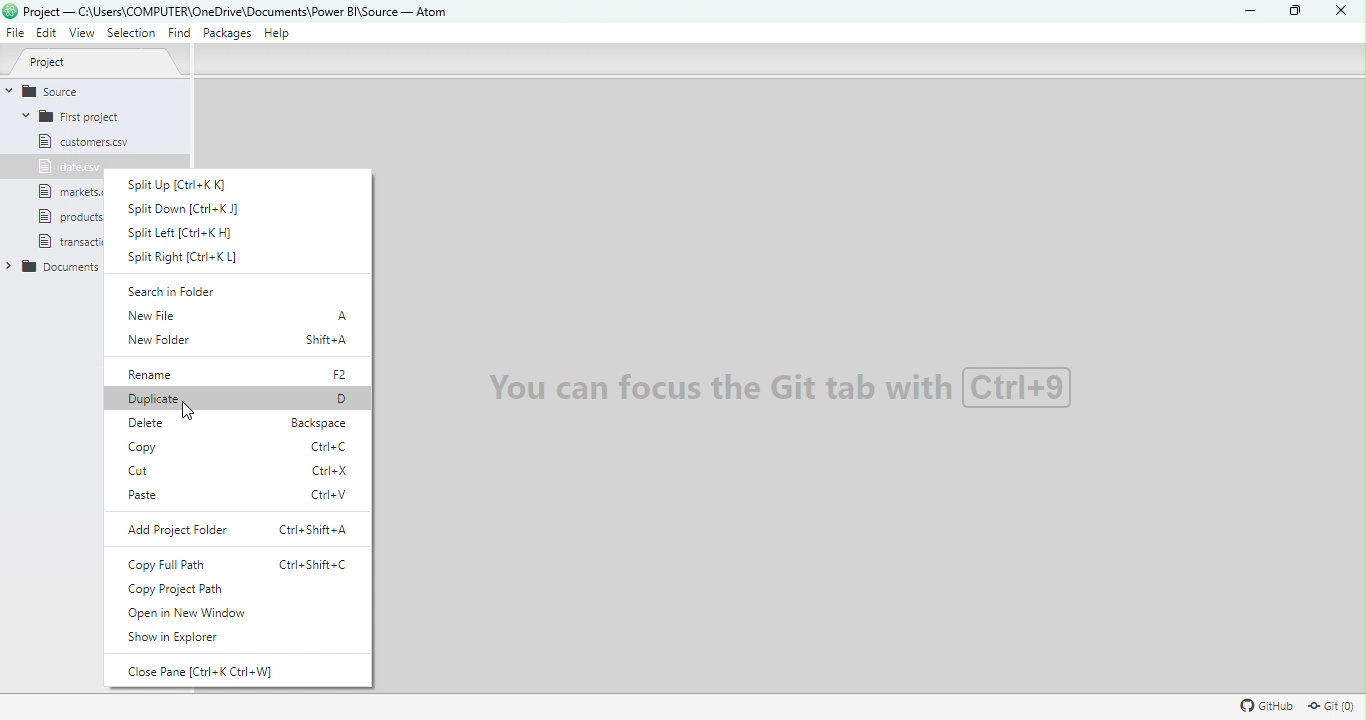 This screenshot has height=720, width=1366. Describe the element at coordinates (73, 192) in the screenshot. I see `File` at that location.